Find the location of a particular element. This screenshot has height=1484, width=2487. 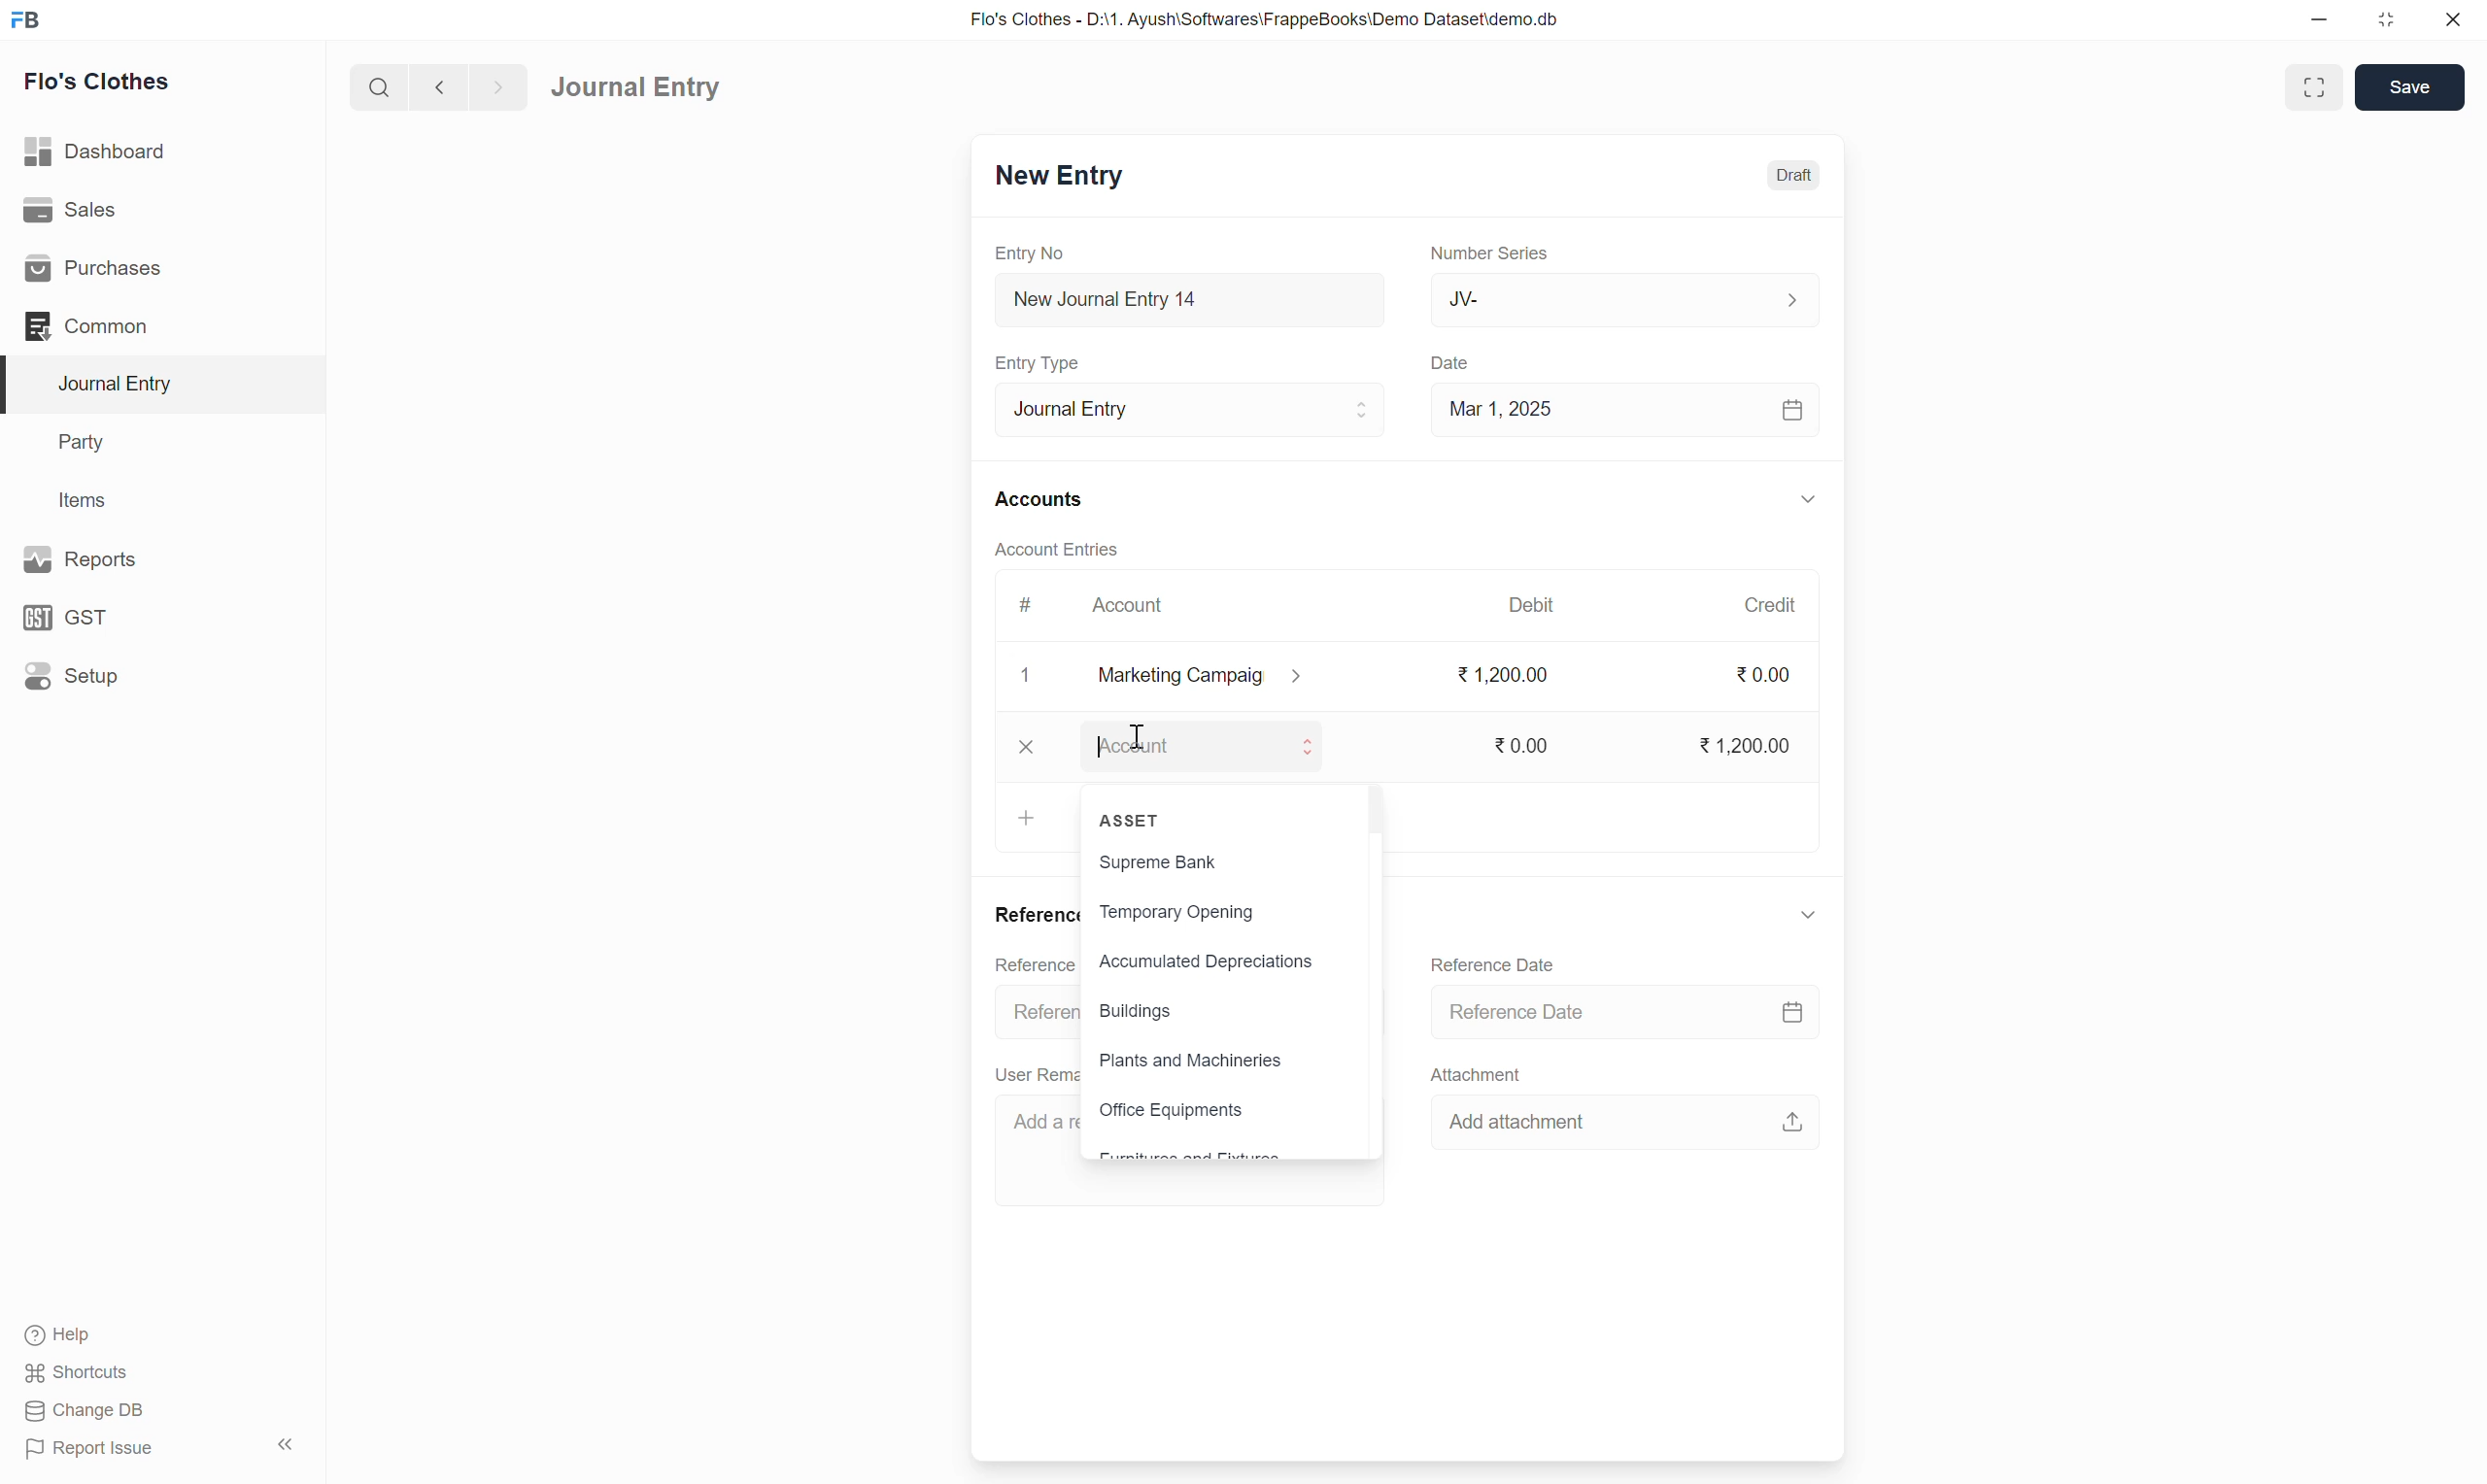

1,200.00 is located at coordinates (1740, 744).